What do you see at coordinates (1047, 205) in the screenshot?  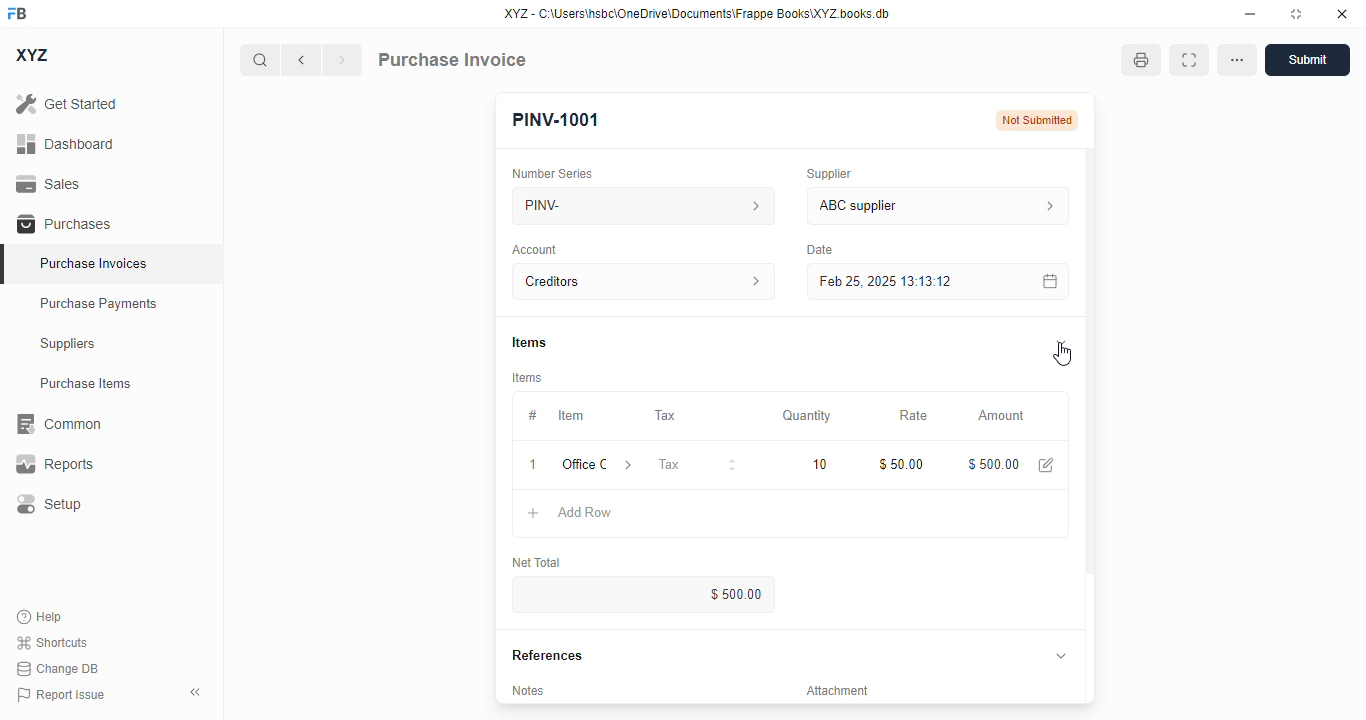 I see `supplier information` at bounding box center [1047, 205].